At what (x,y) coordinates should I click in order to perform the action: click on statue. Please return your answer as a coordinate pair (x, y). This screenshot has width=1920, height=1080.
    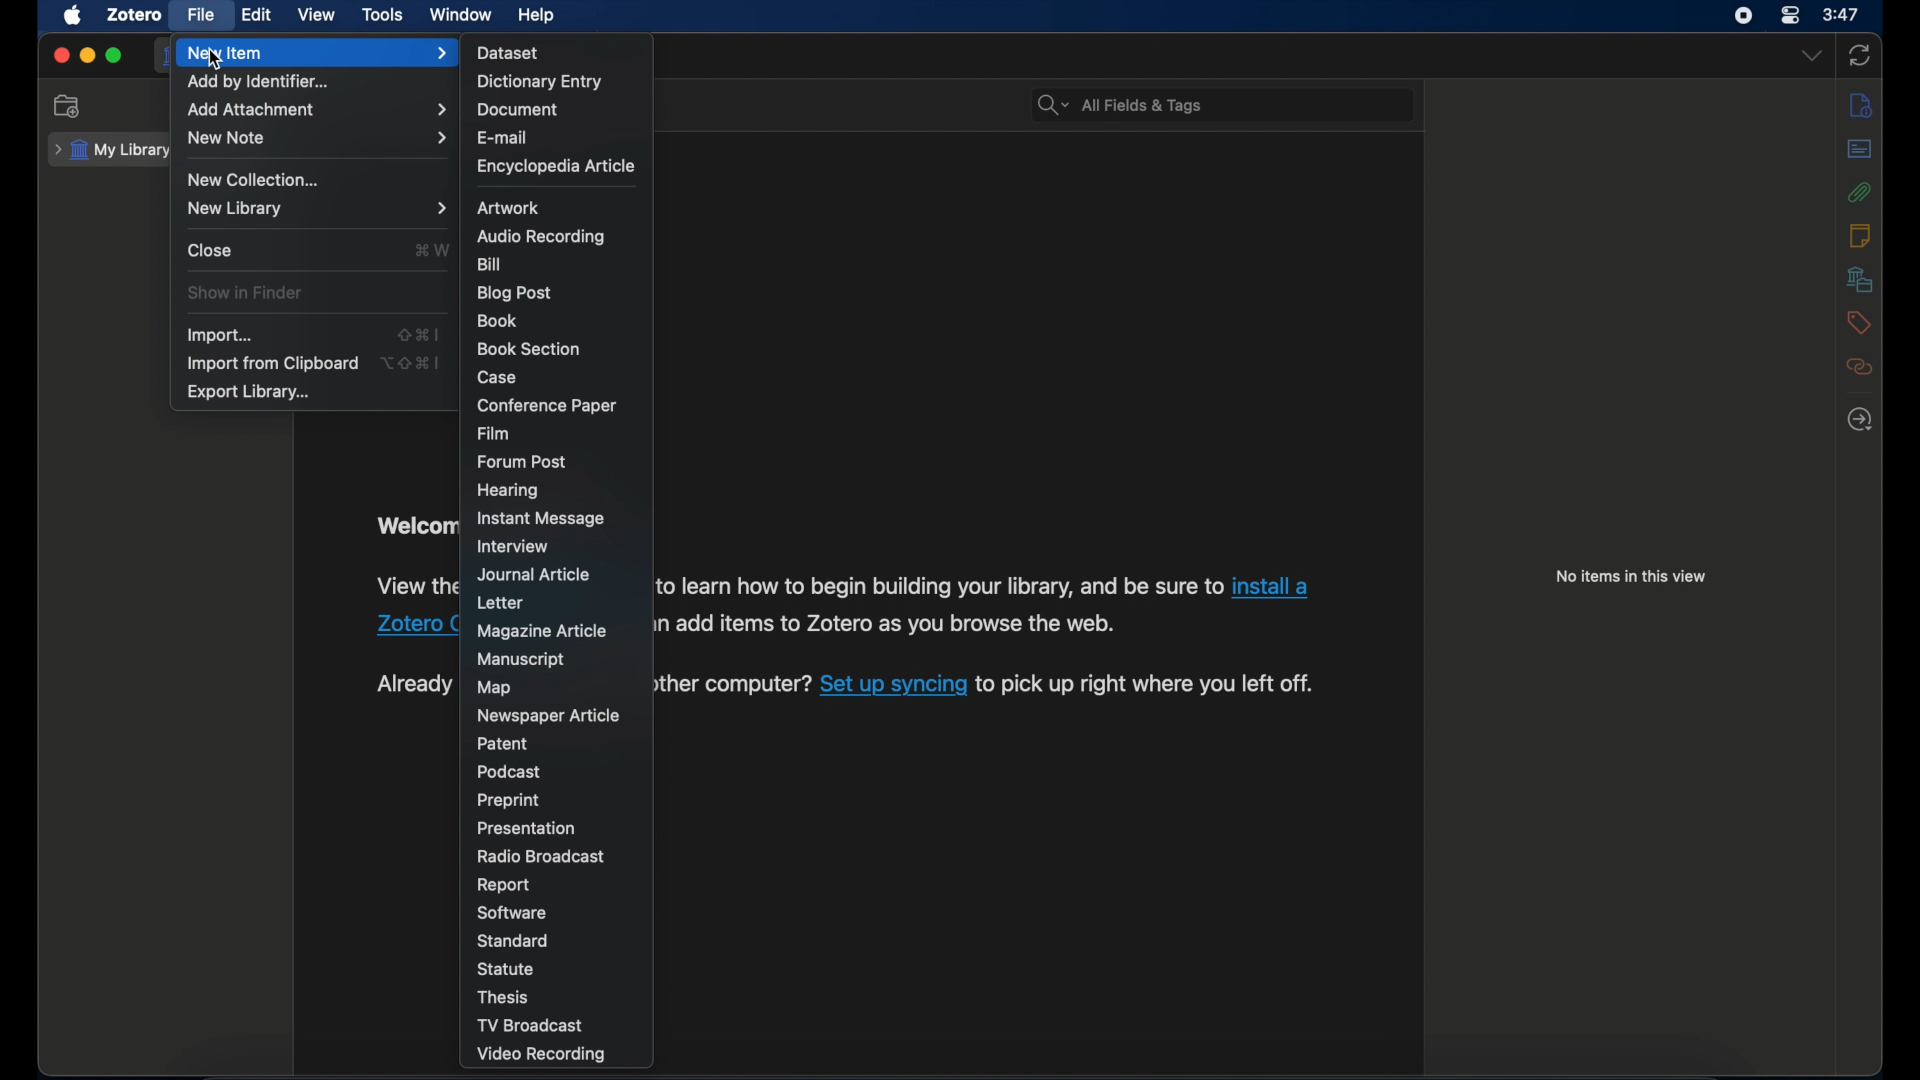
    Looking at the image, I should click on (508, 968).